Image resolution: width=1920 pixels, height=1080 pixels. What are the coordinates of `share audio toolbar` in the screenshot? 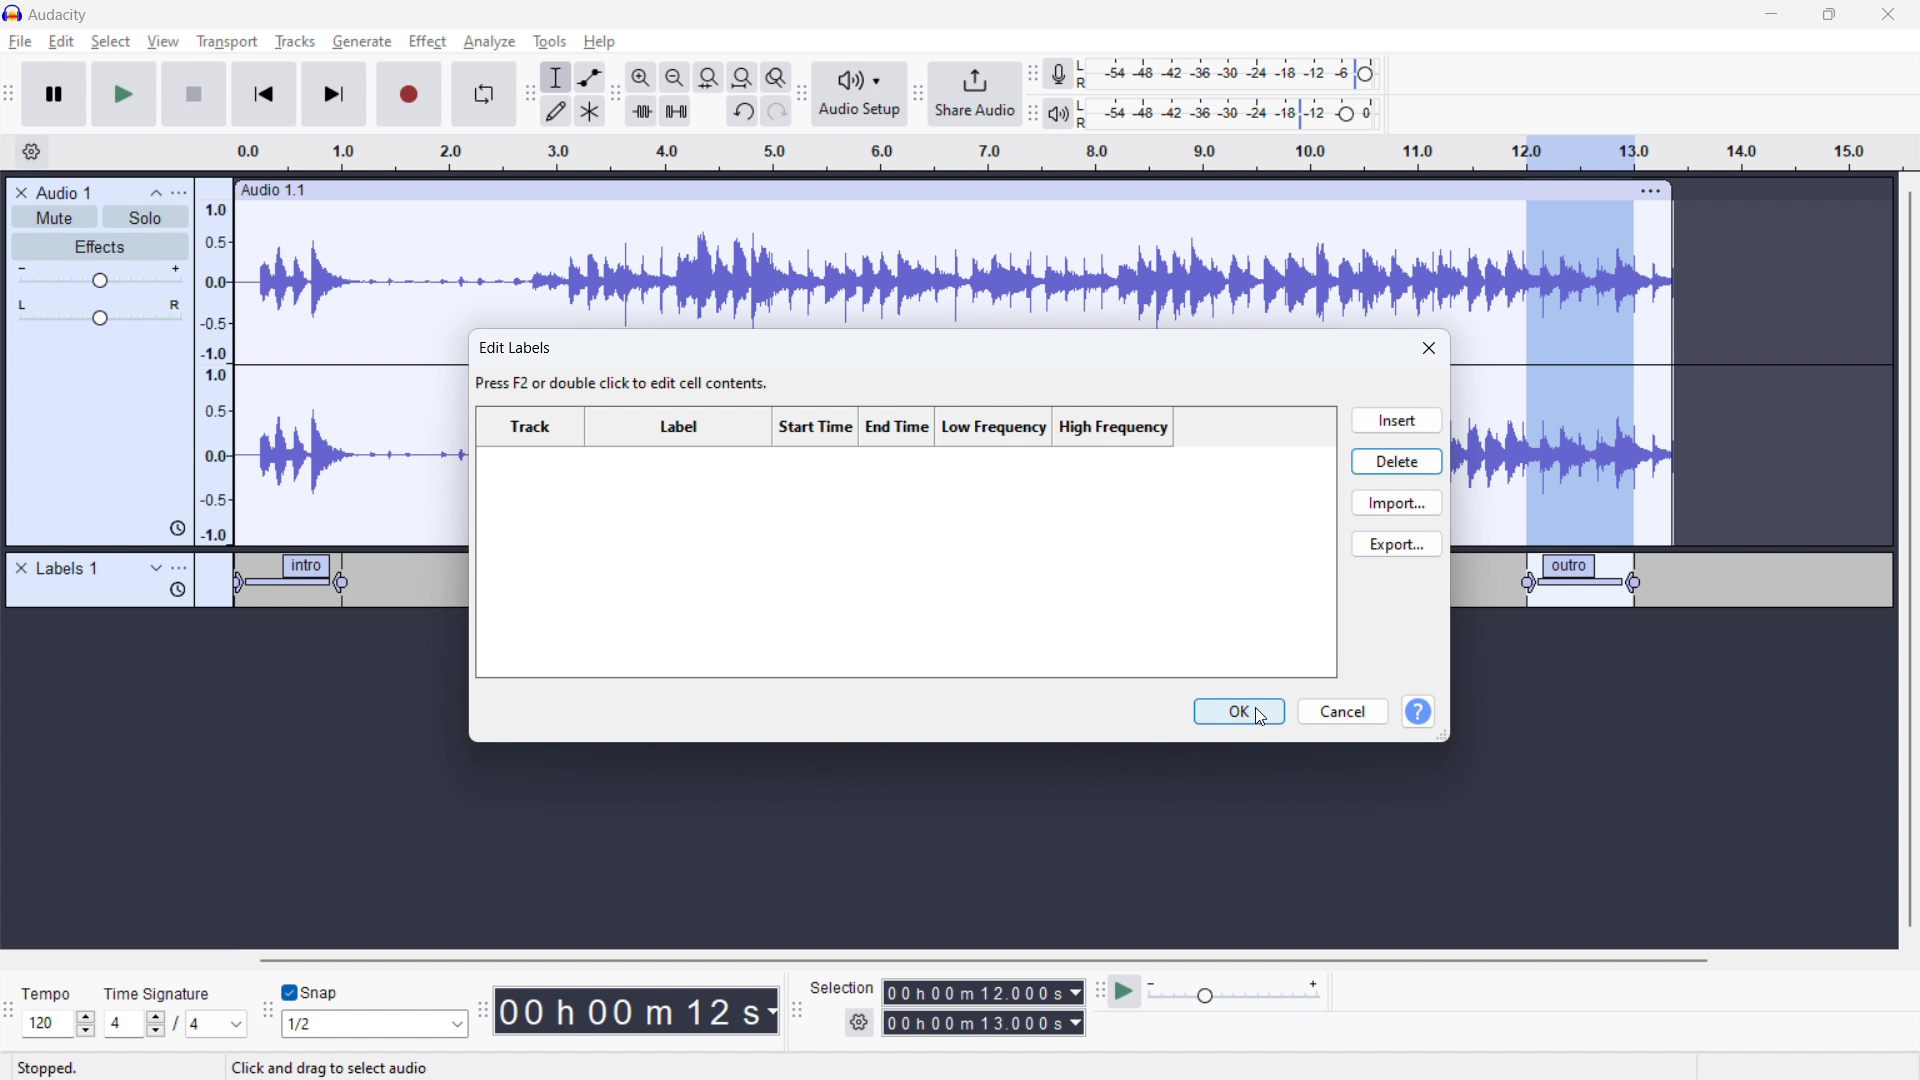 It's located at (918, 96).